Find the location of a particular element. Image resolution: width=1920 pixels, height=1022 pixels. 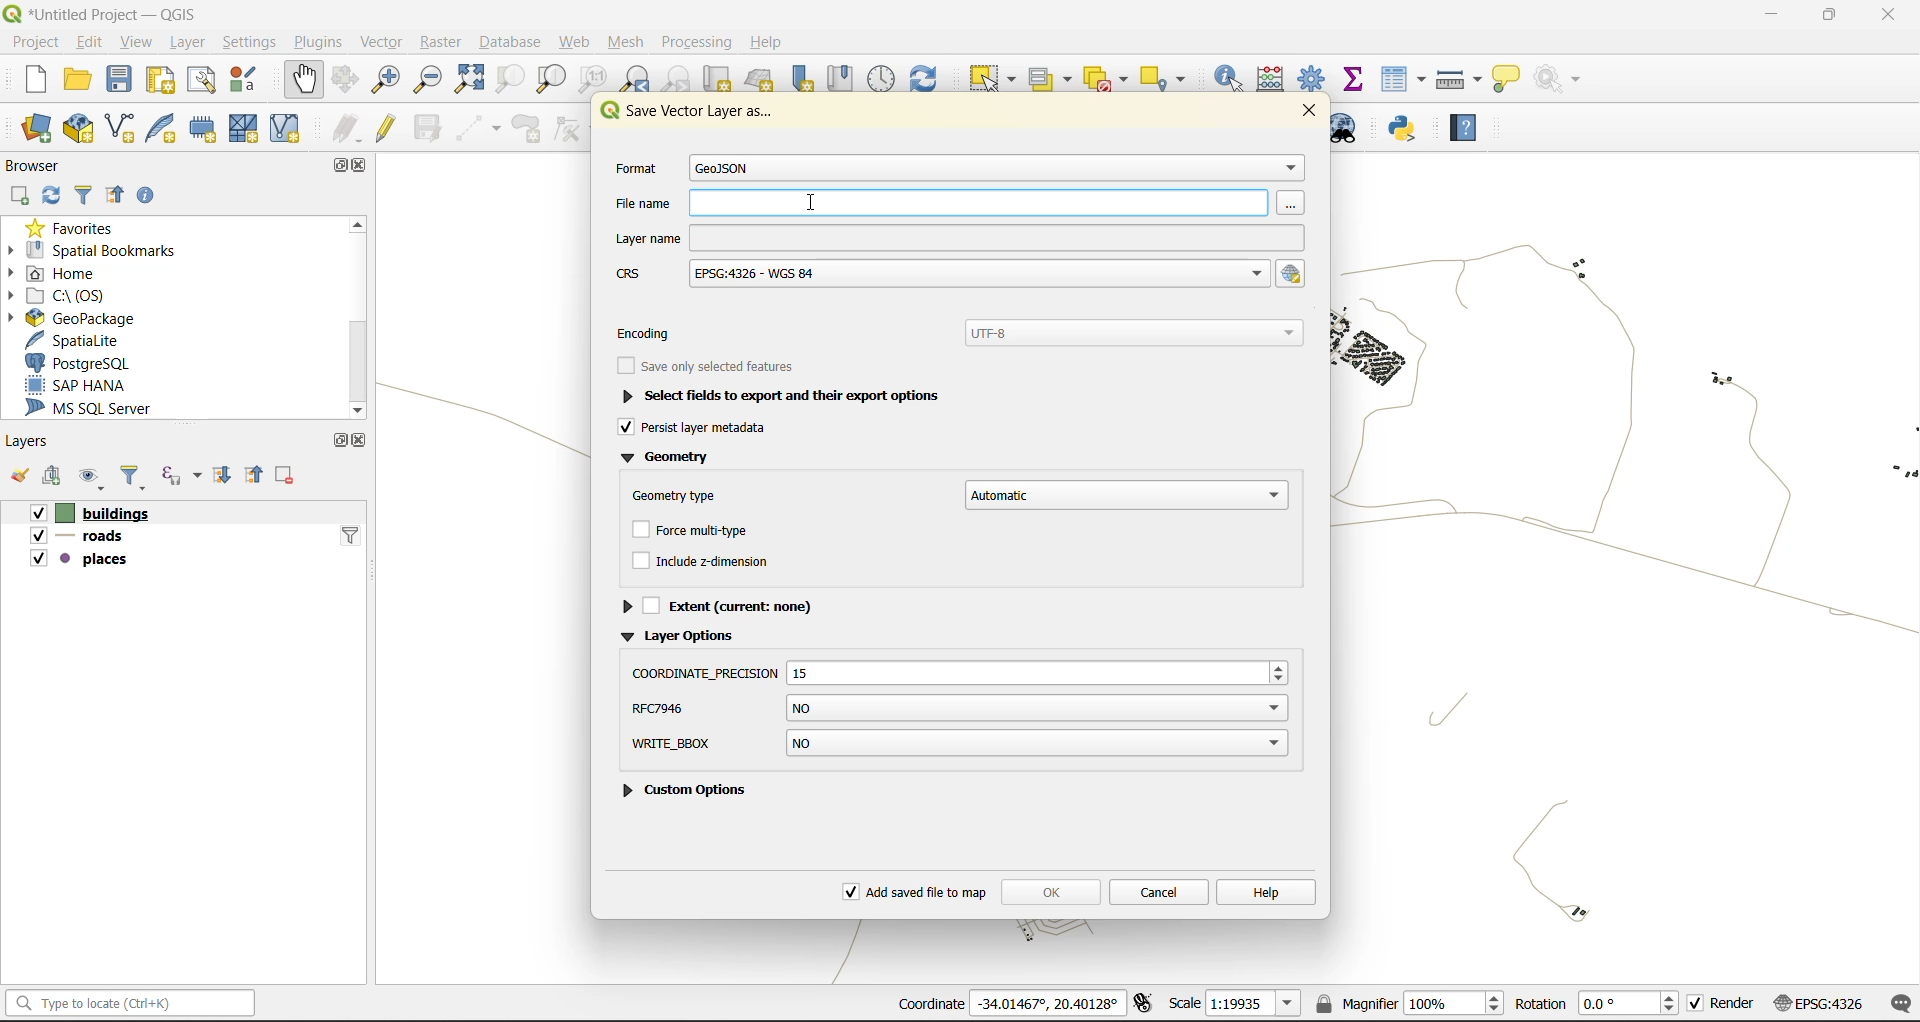

see only selected features is located at coordinates (712, 363).